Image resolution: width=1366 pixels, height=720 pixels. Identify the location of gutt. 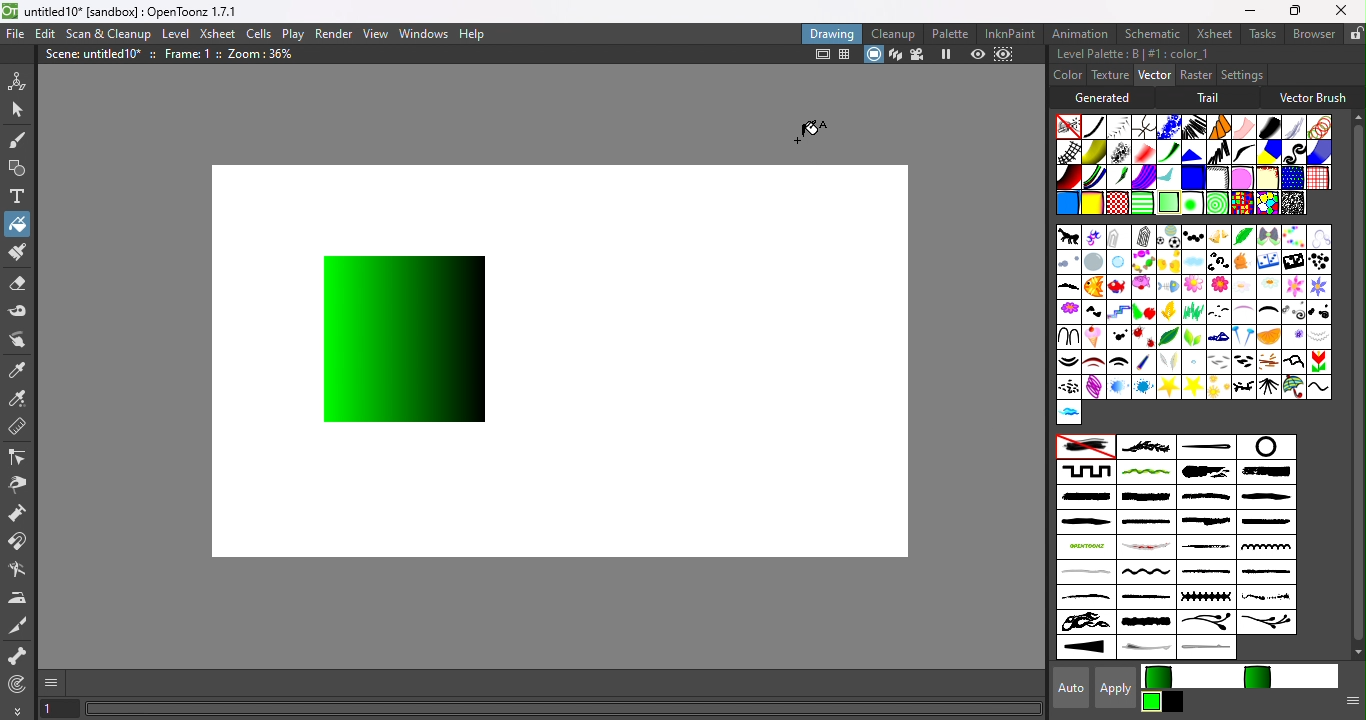
(1218, 311).